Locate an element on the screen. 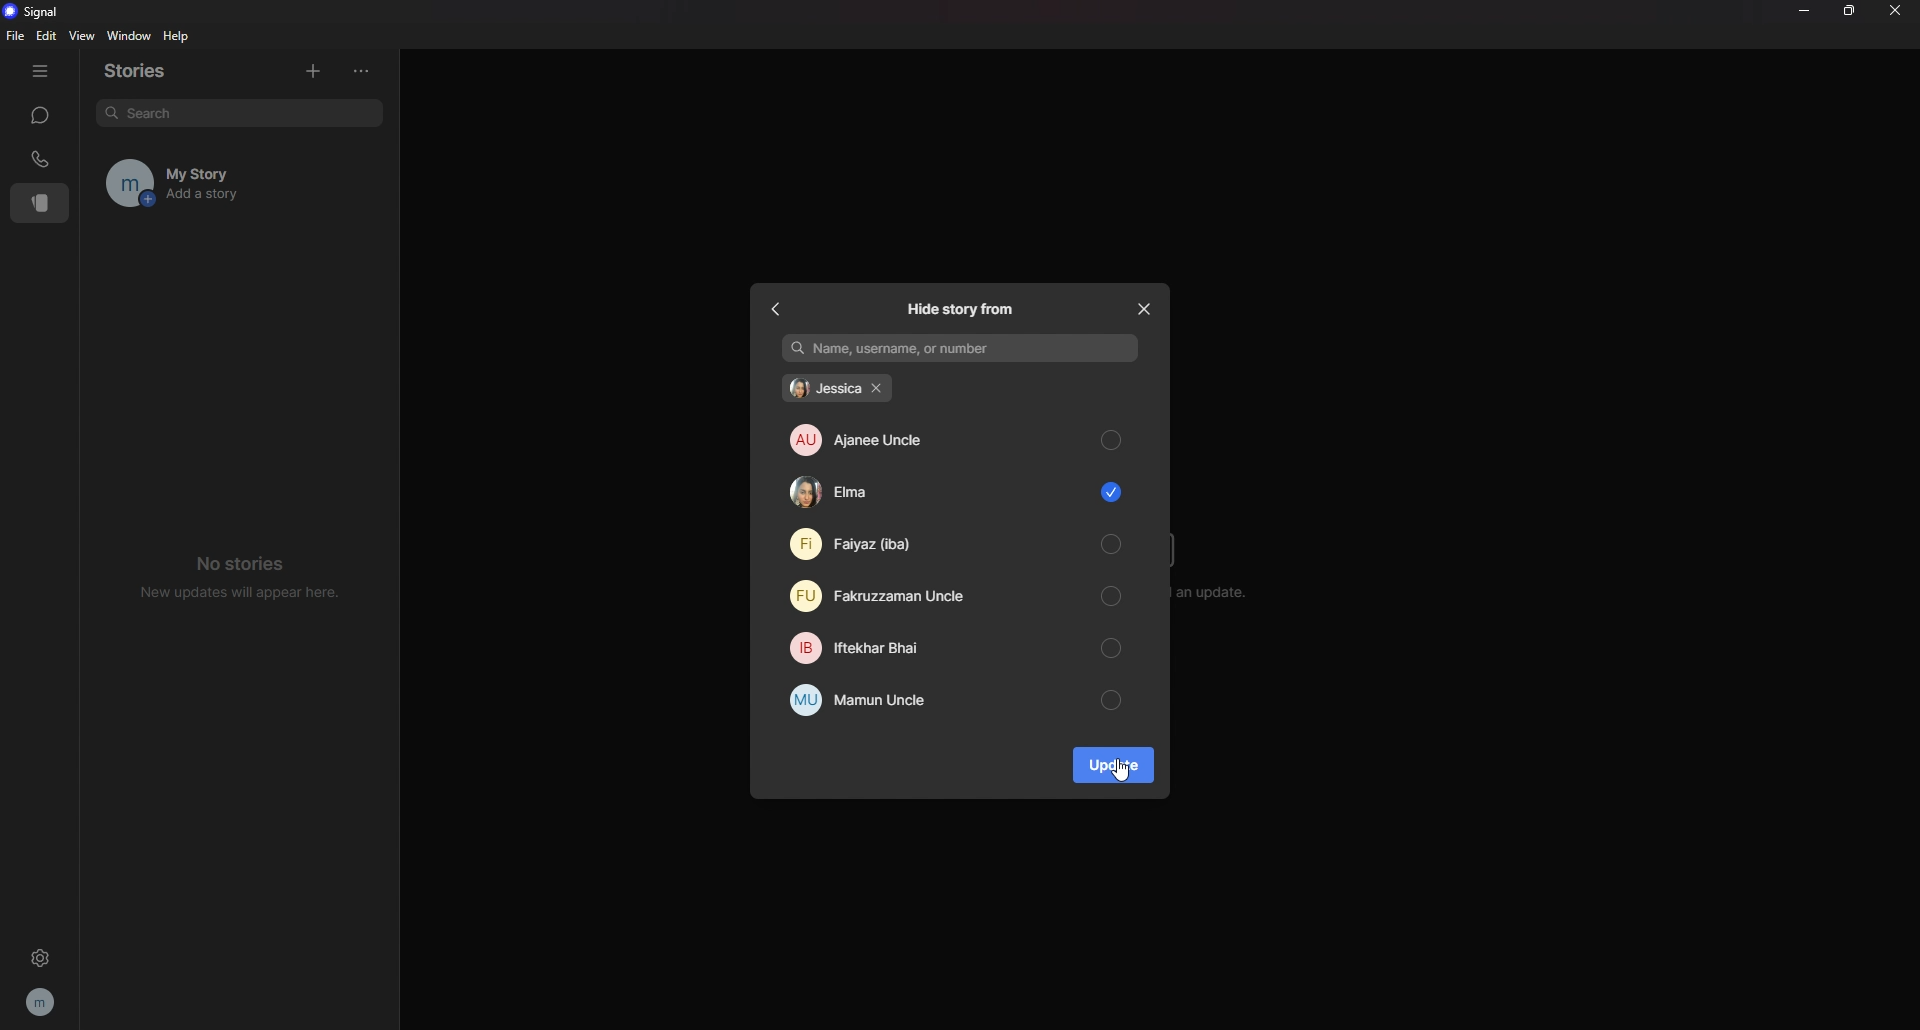 Image resolution: width=1920 pixels, height=1030 pixels. name username or number is located at coordinates (959, 349).